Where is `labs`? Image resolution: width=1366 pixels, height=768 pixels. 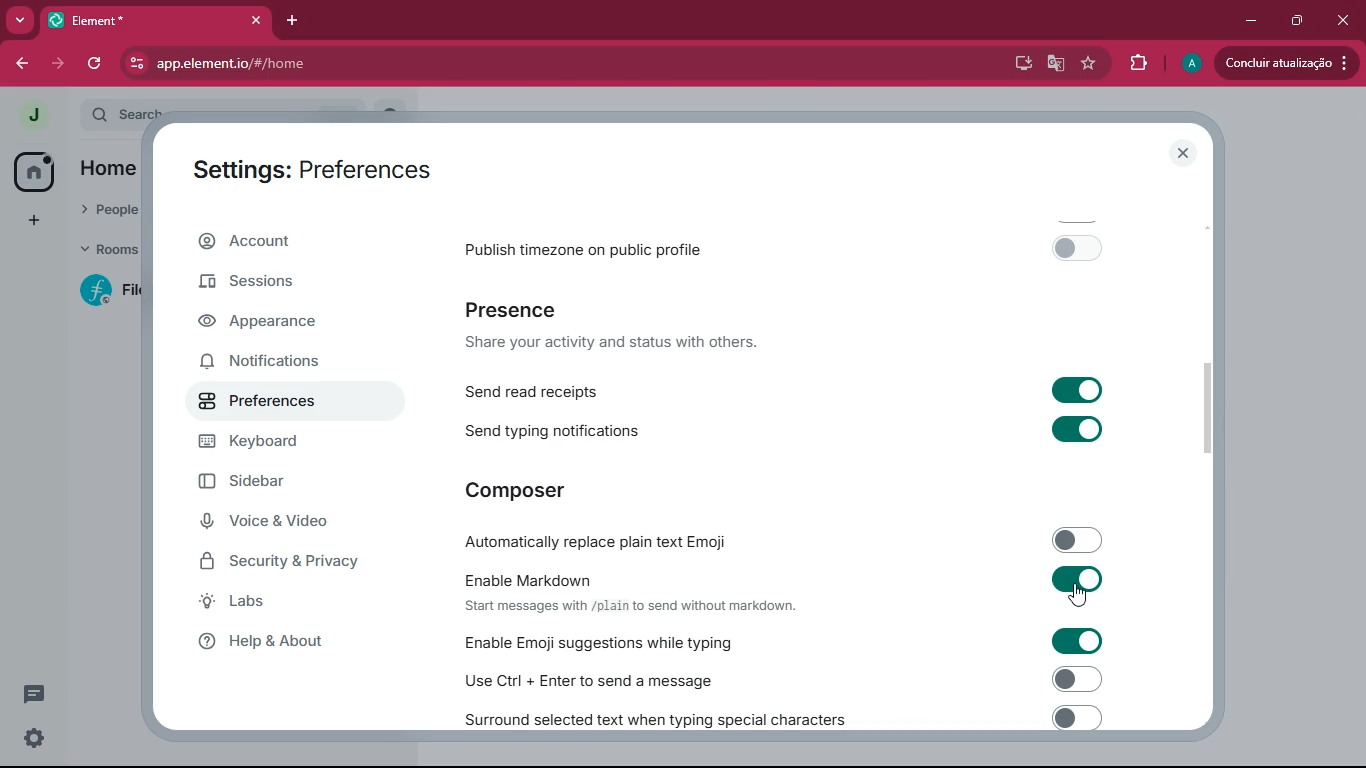
labs is located at coordinates (284, 603).